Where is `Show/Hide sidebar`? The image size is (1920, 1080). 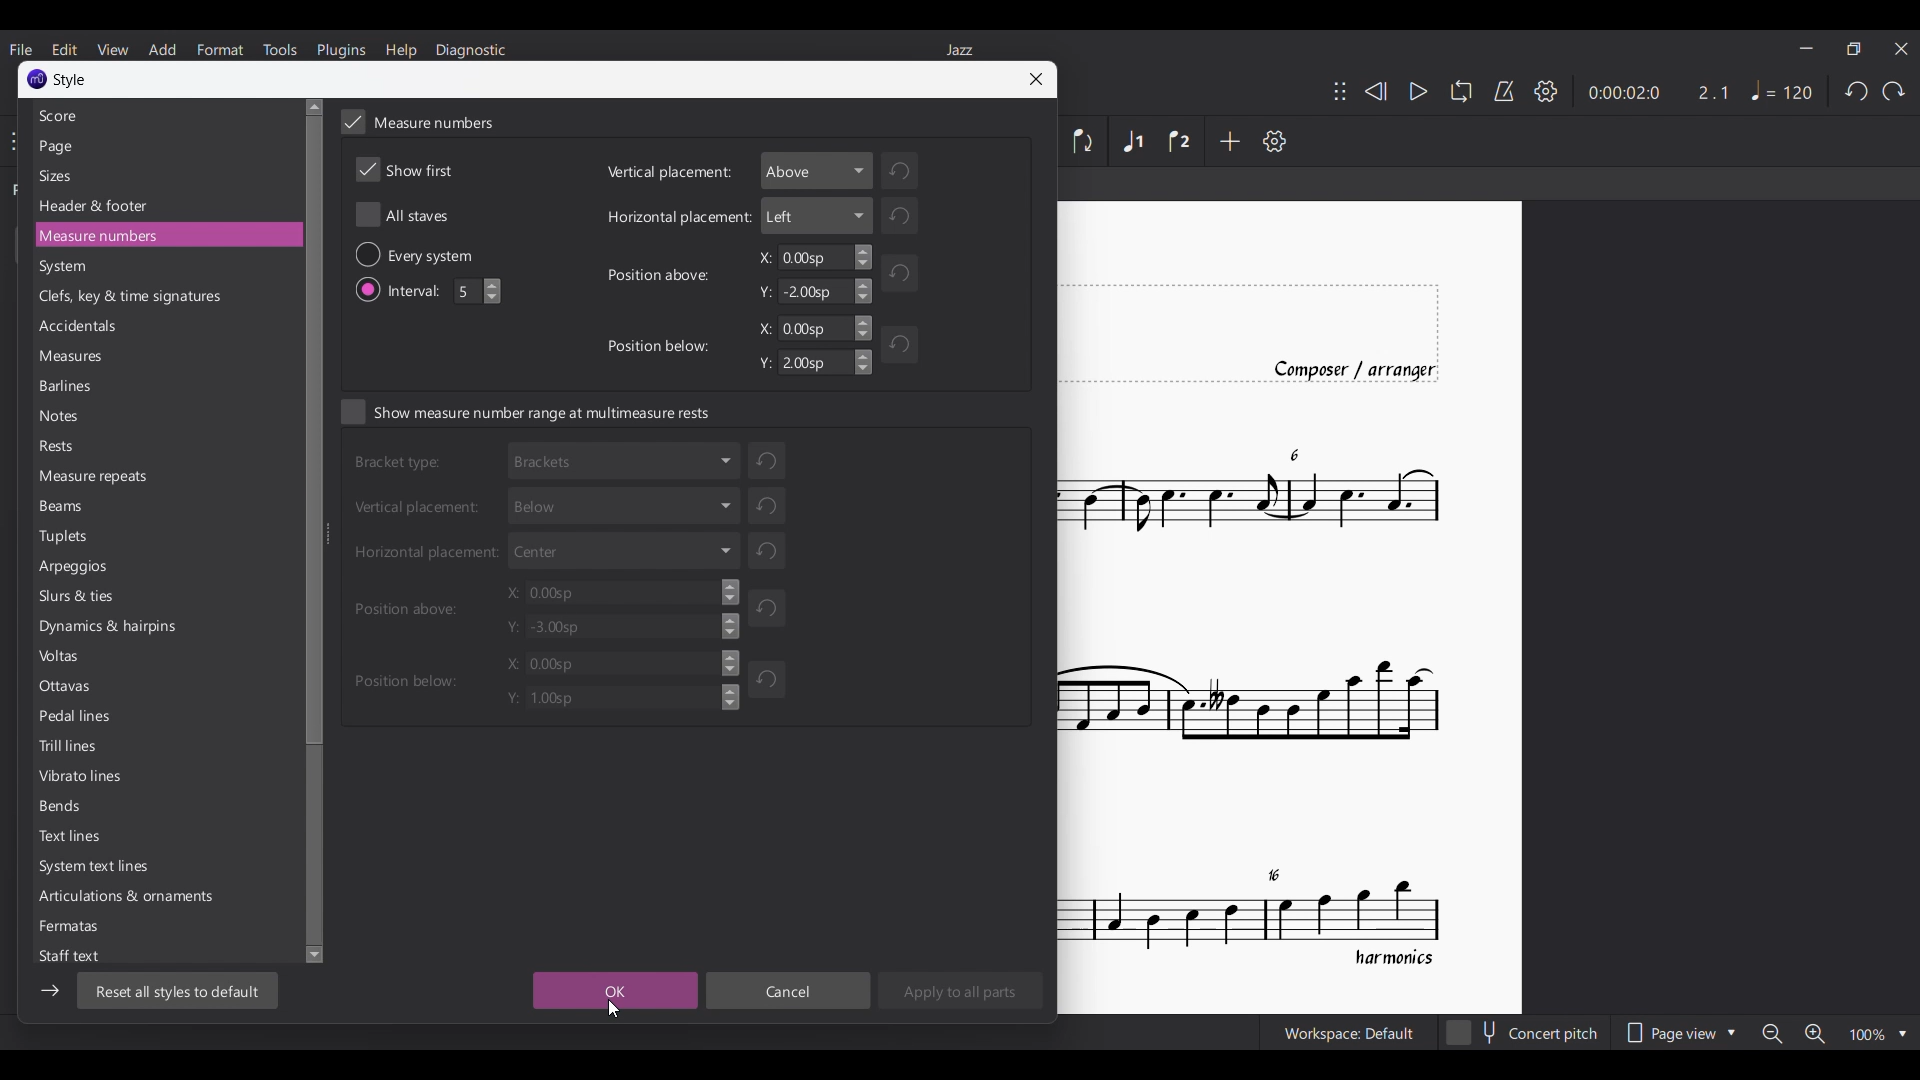 Show/Hide sidebar is located at coordinates (50, 990).